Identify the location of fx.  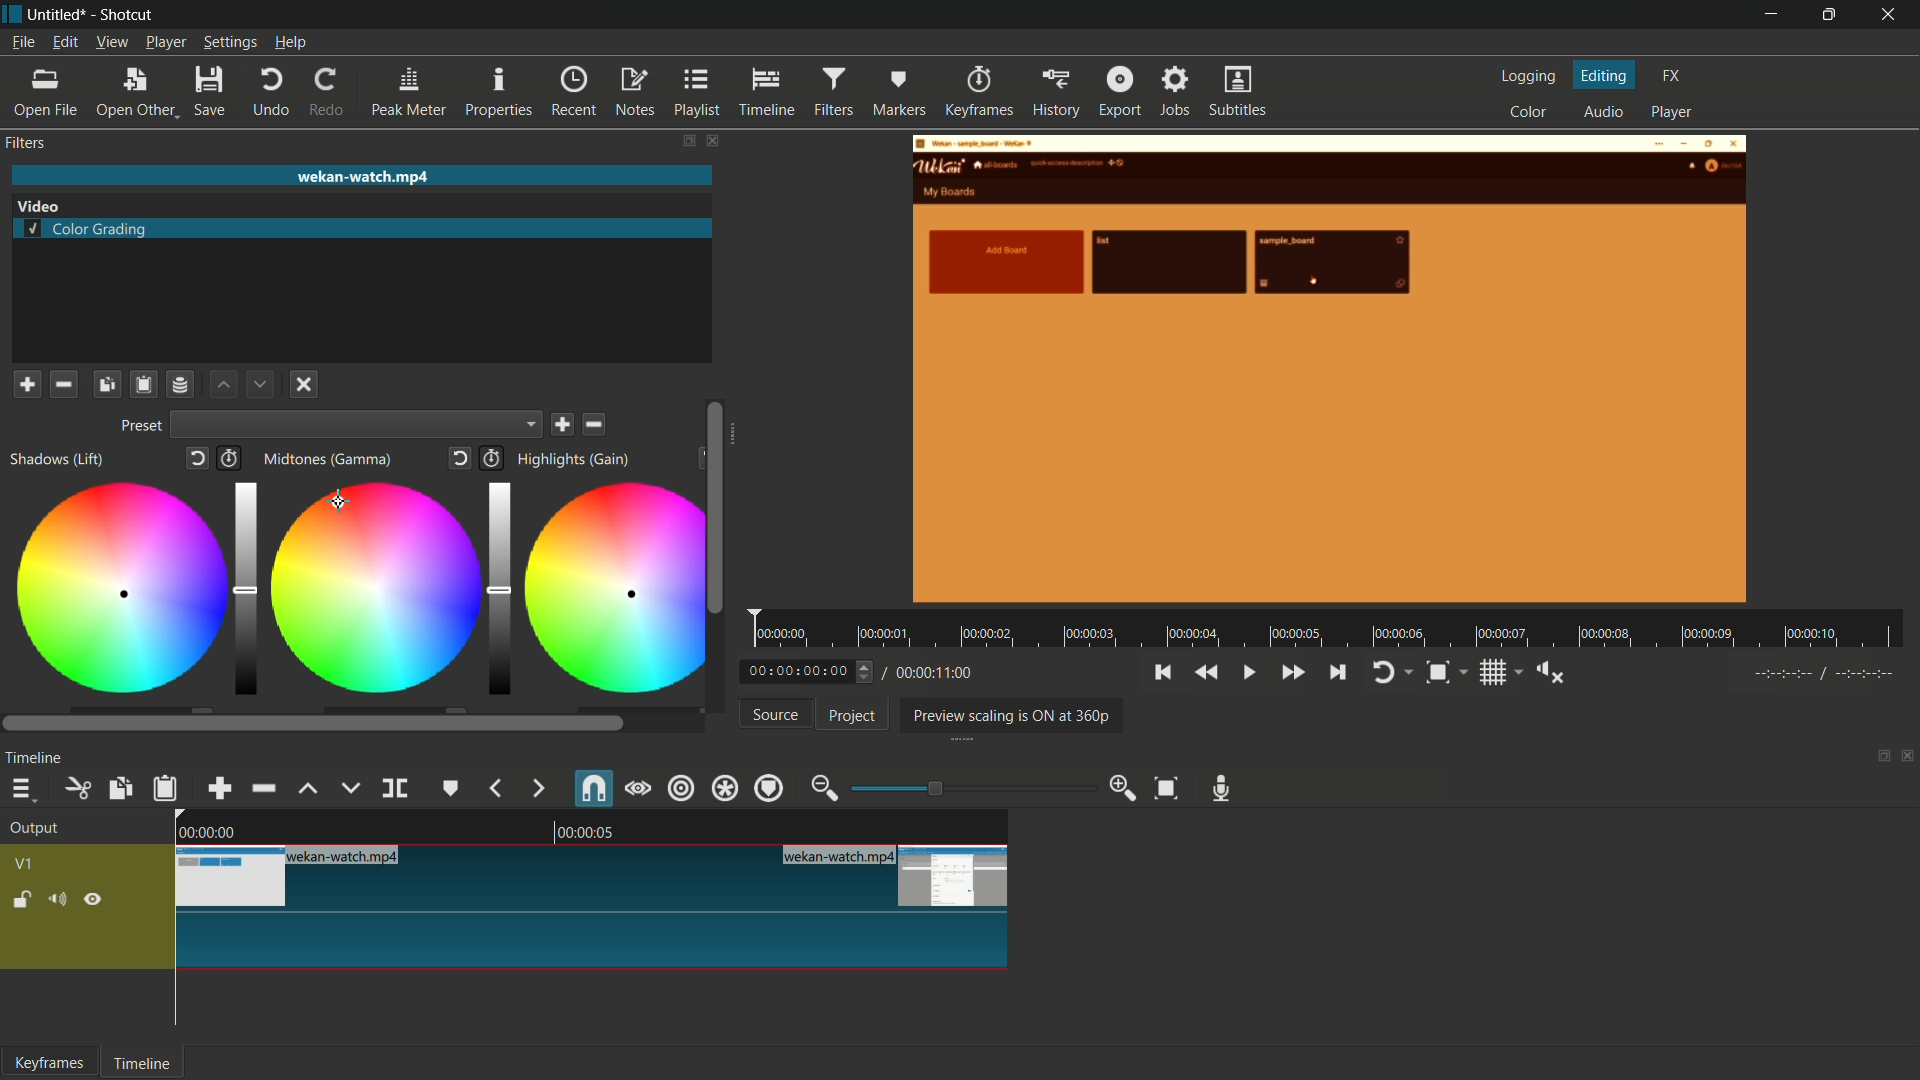
(1672, 77).